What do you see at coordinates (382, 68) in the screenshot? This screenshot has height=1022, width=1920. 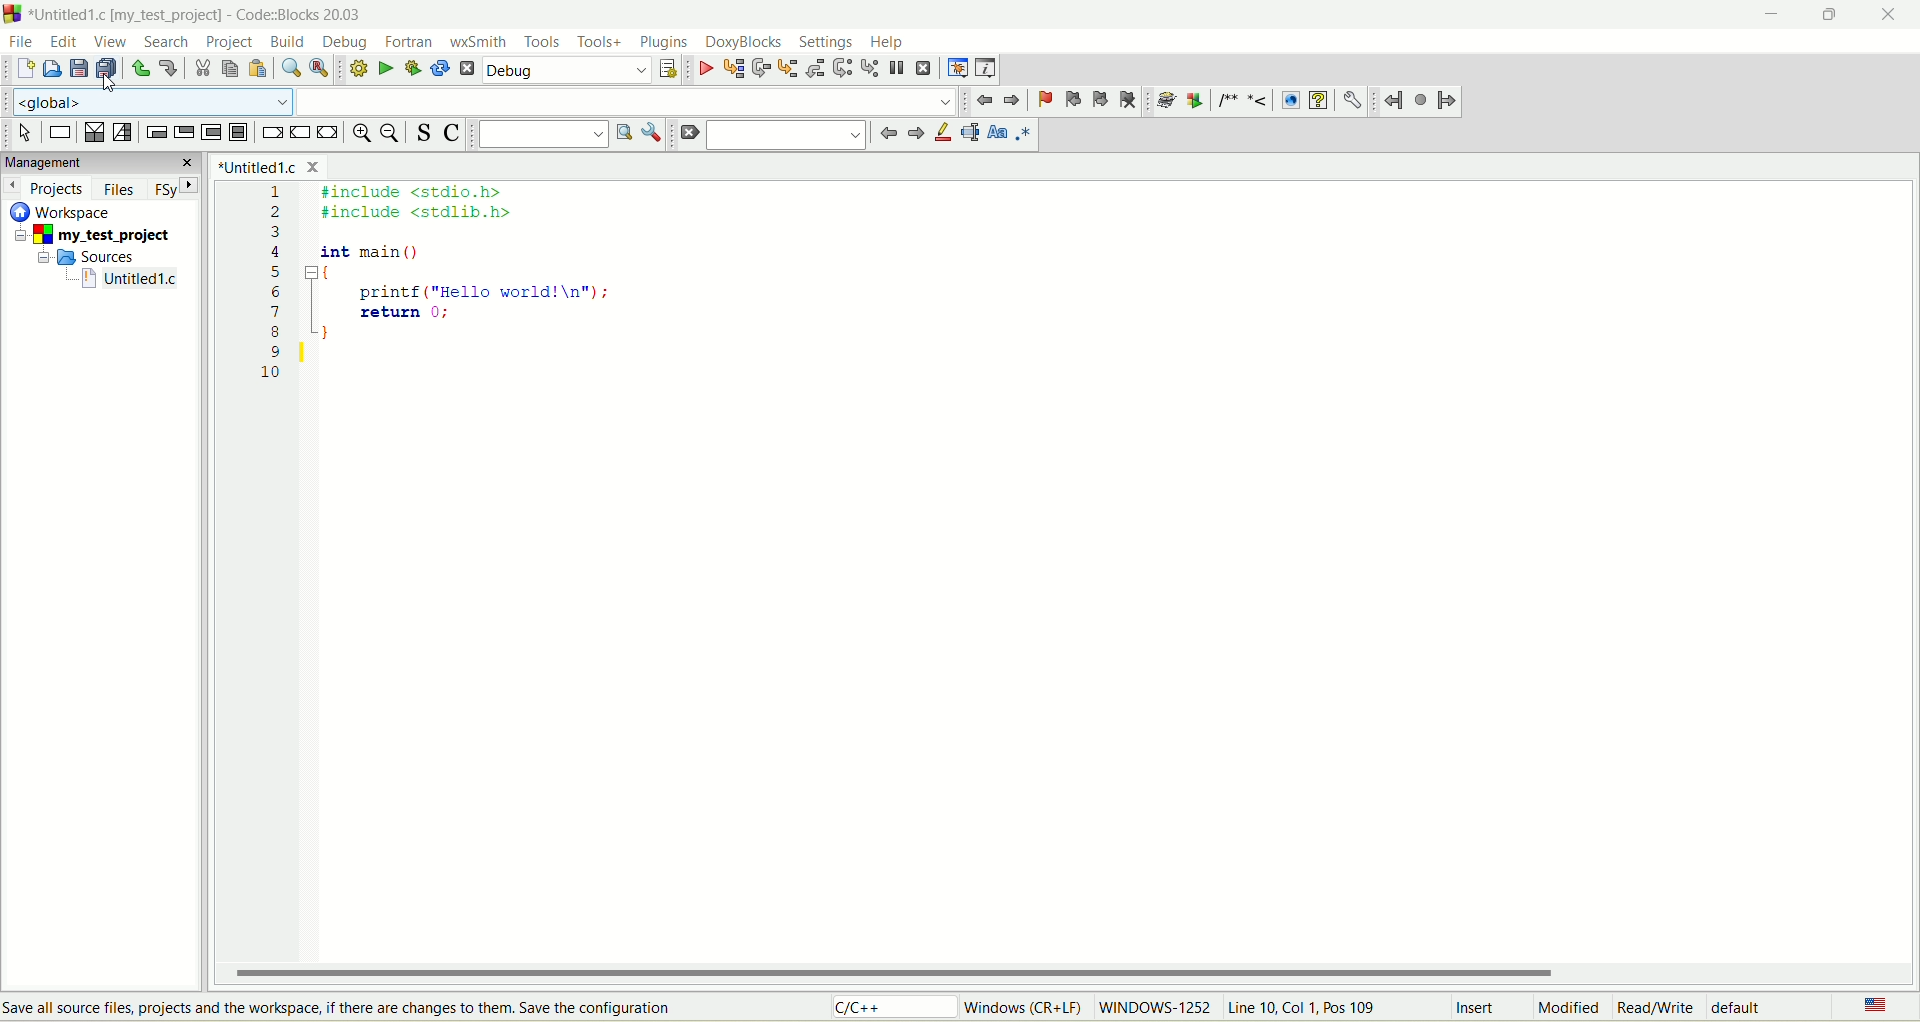 I see `run` at bounding box center [382, 68].